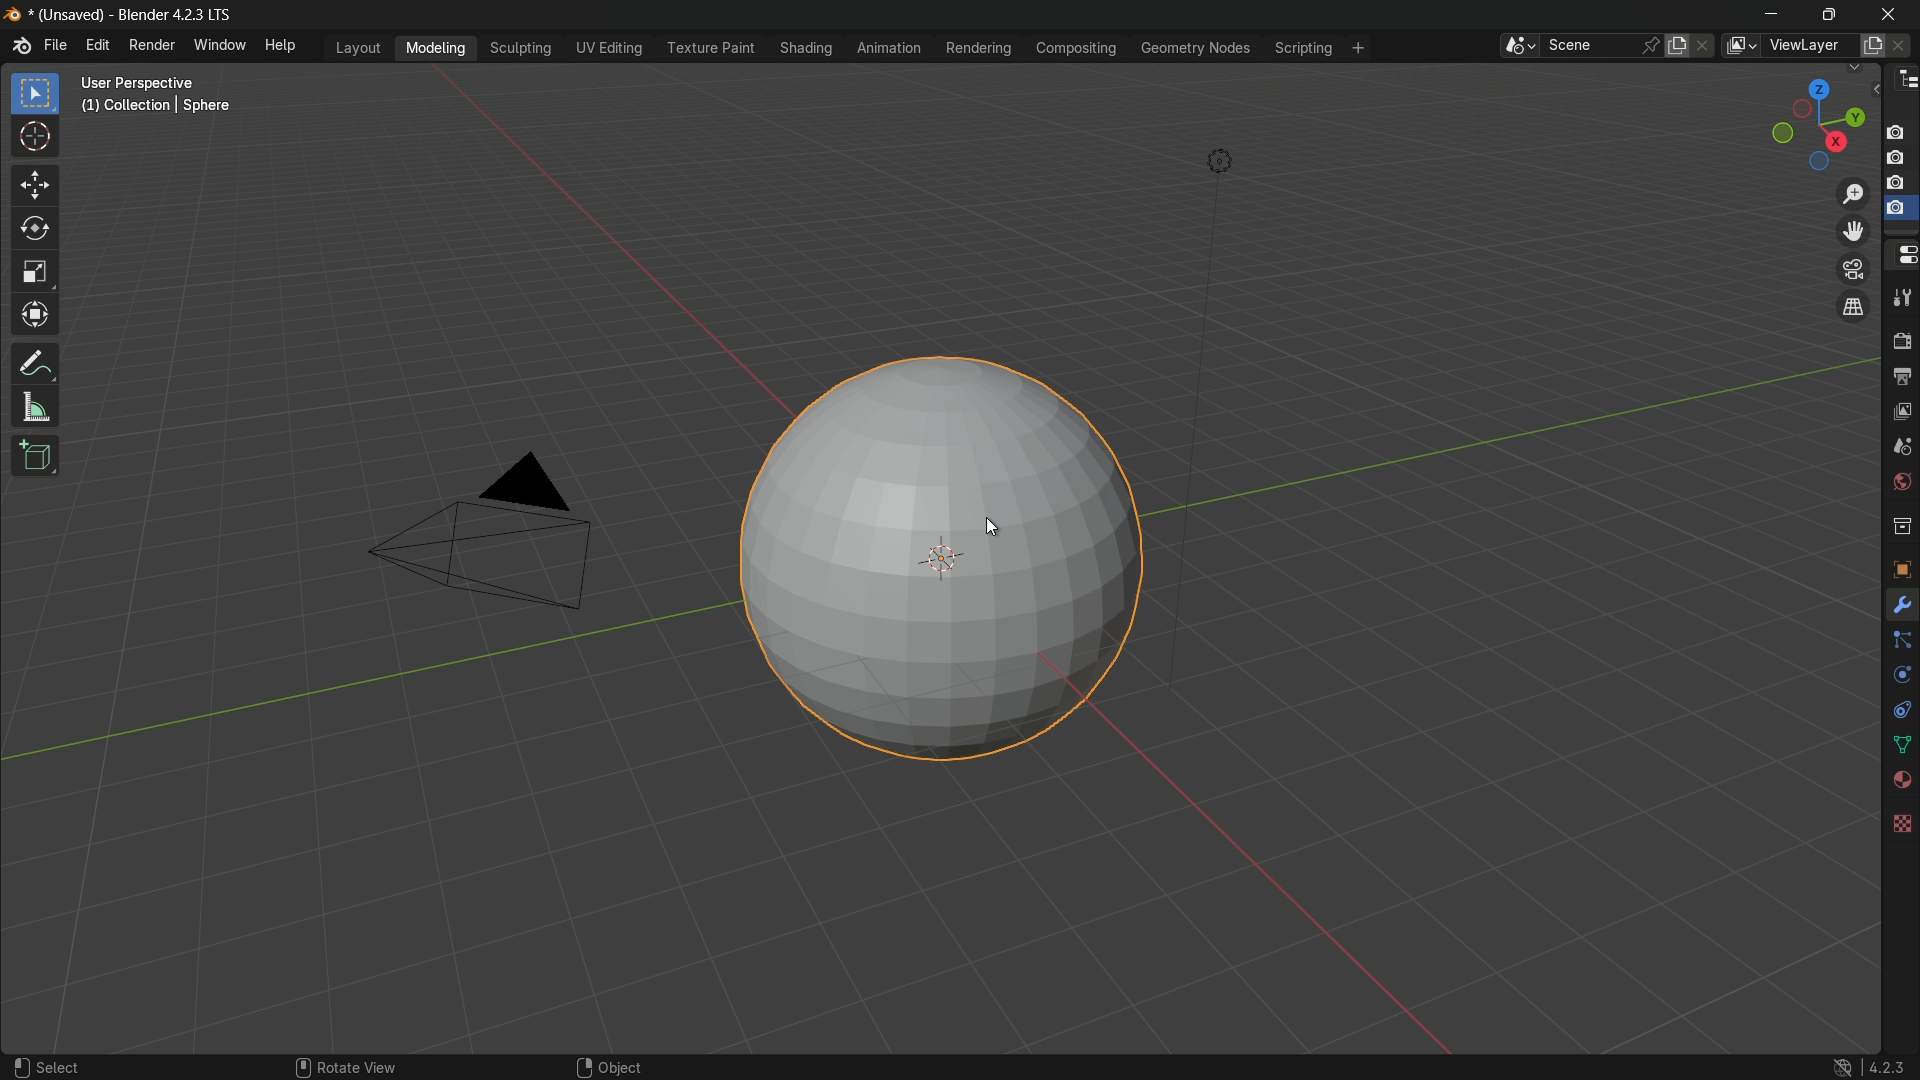 The height and width of the screenshot is (1080, 1920). I want to click on sculpting menu, so click(522, 49).